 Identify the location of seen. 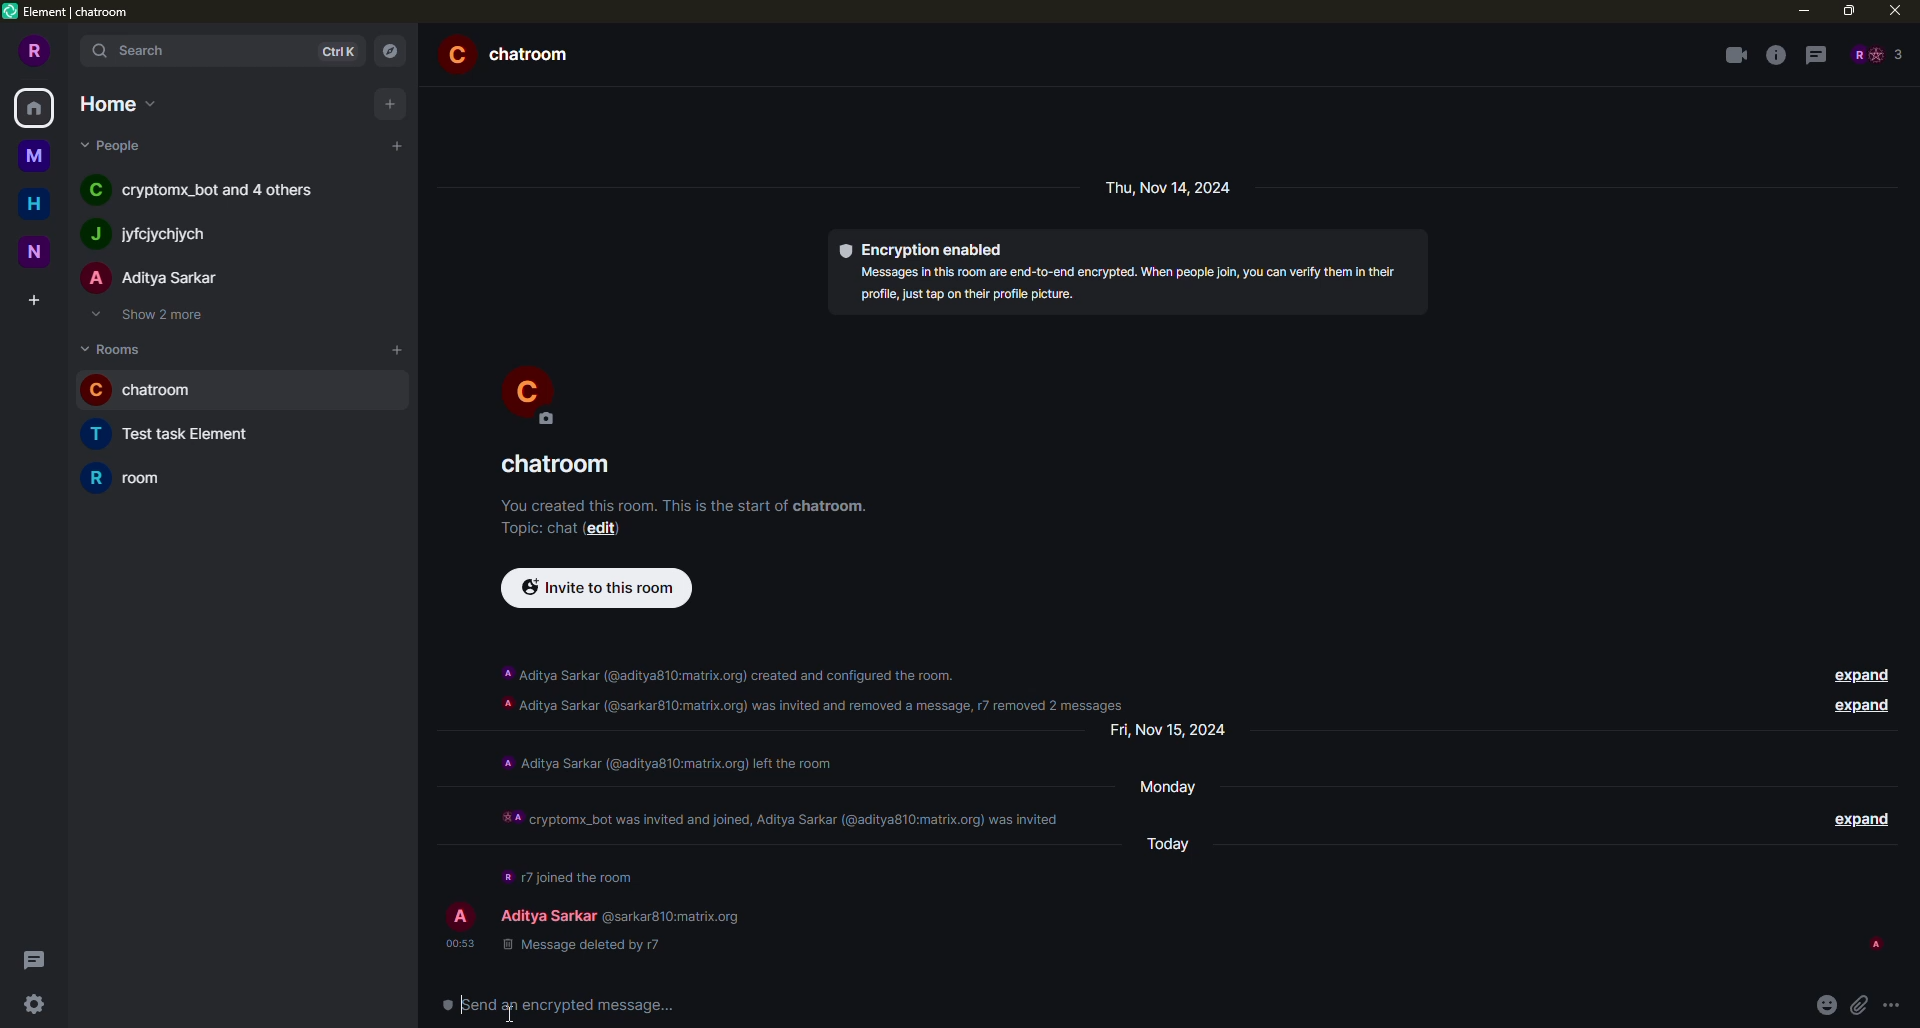
(1874, 944).